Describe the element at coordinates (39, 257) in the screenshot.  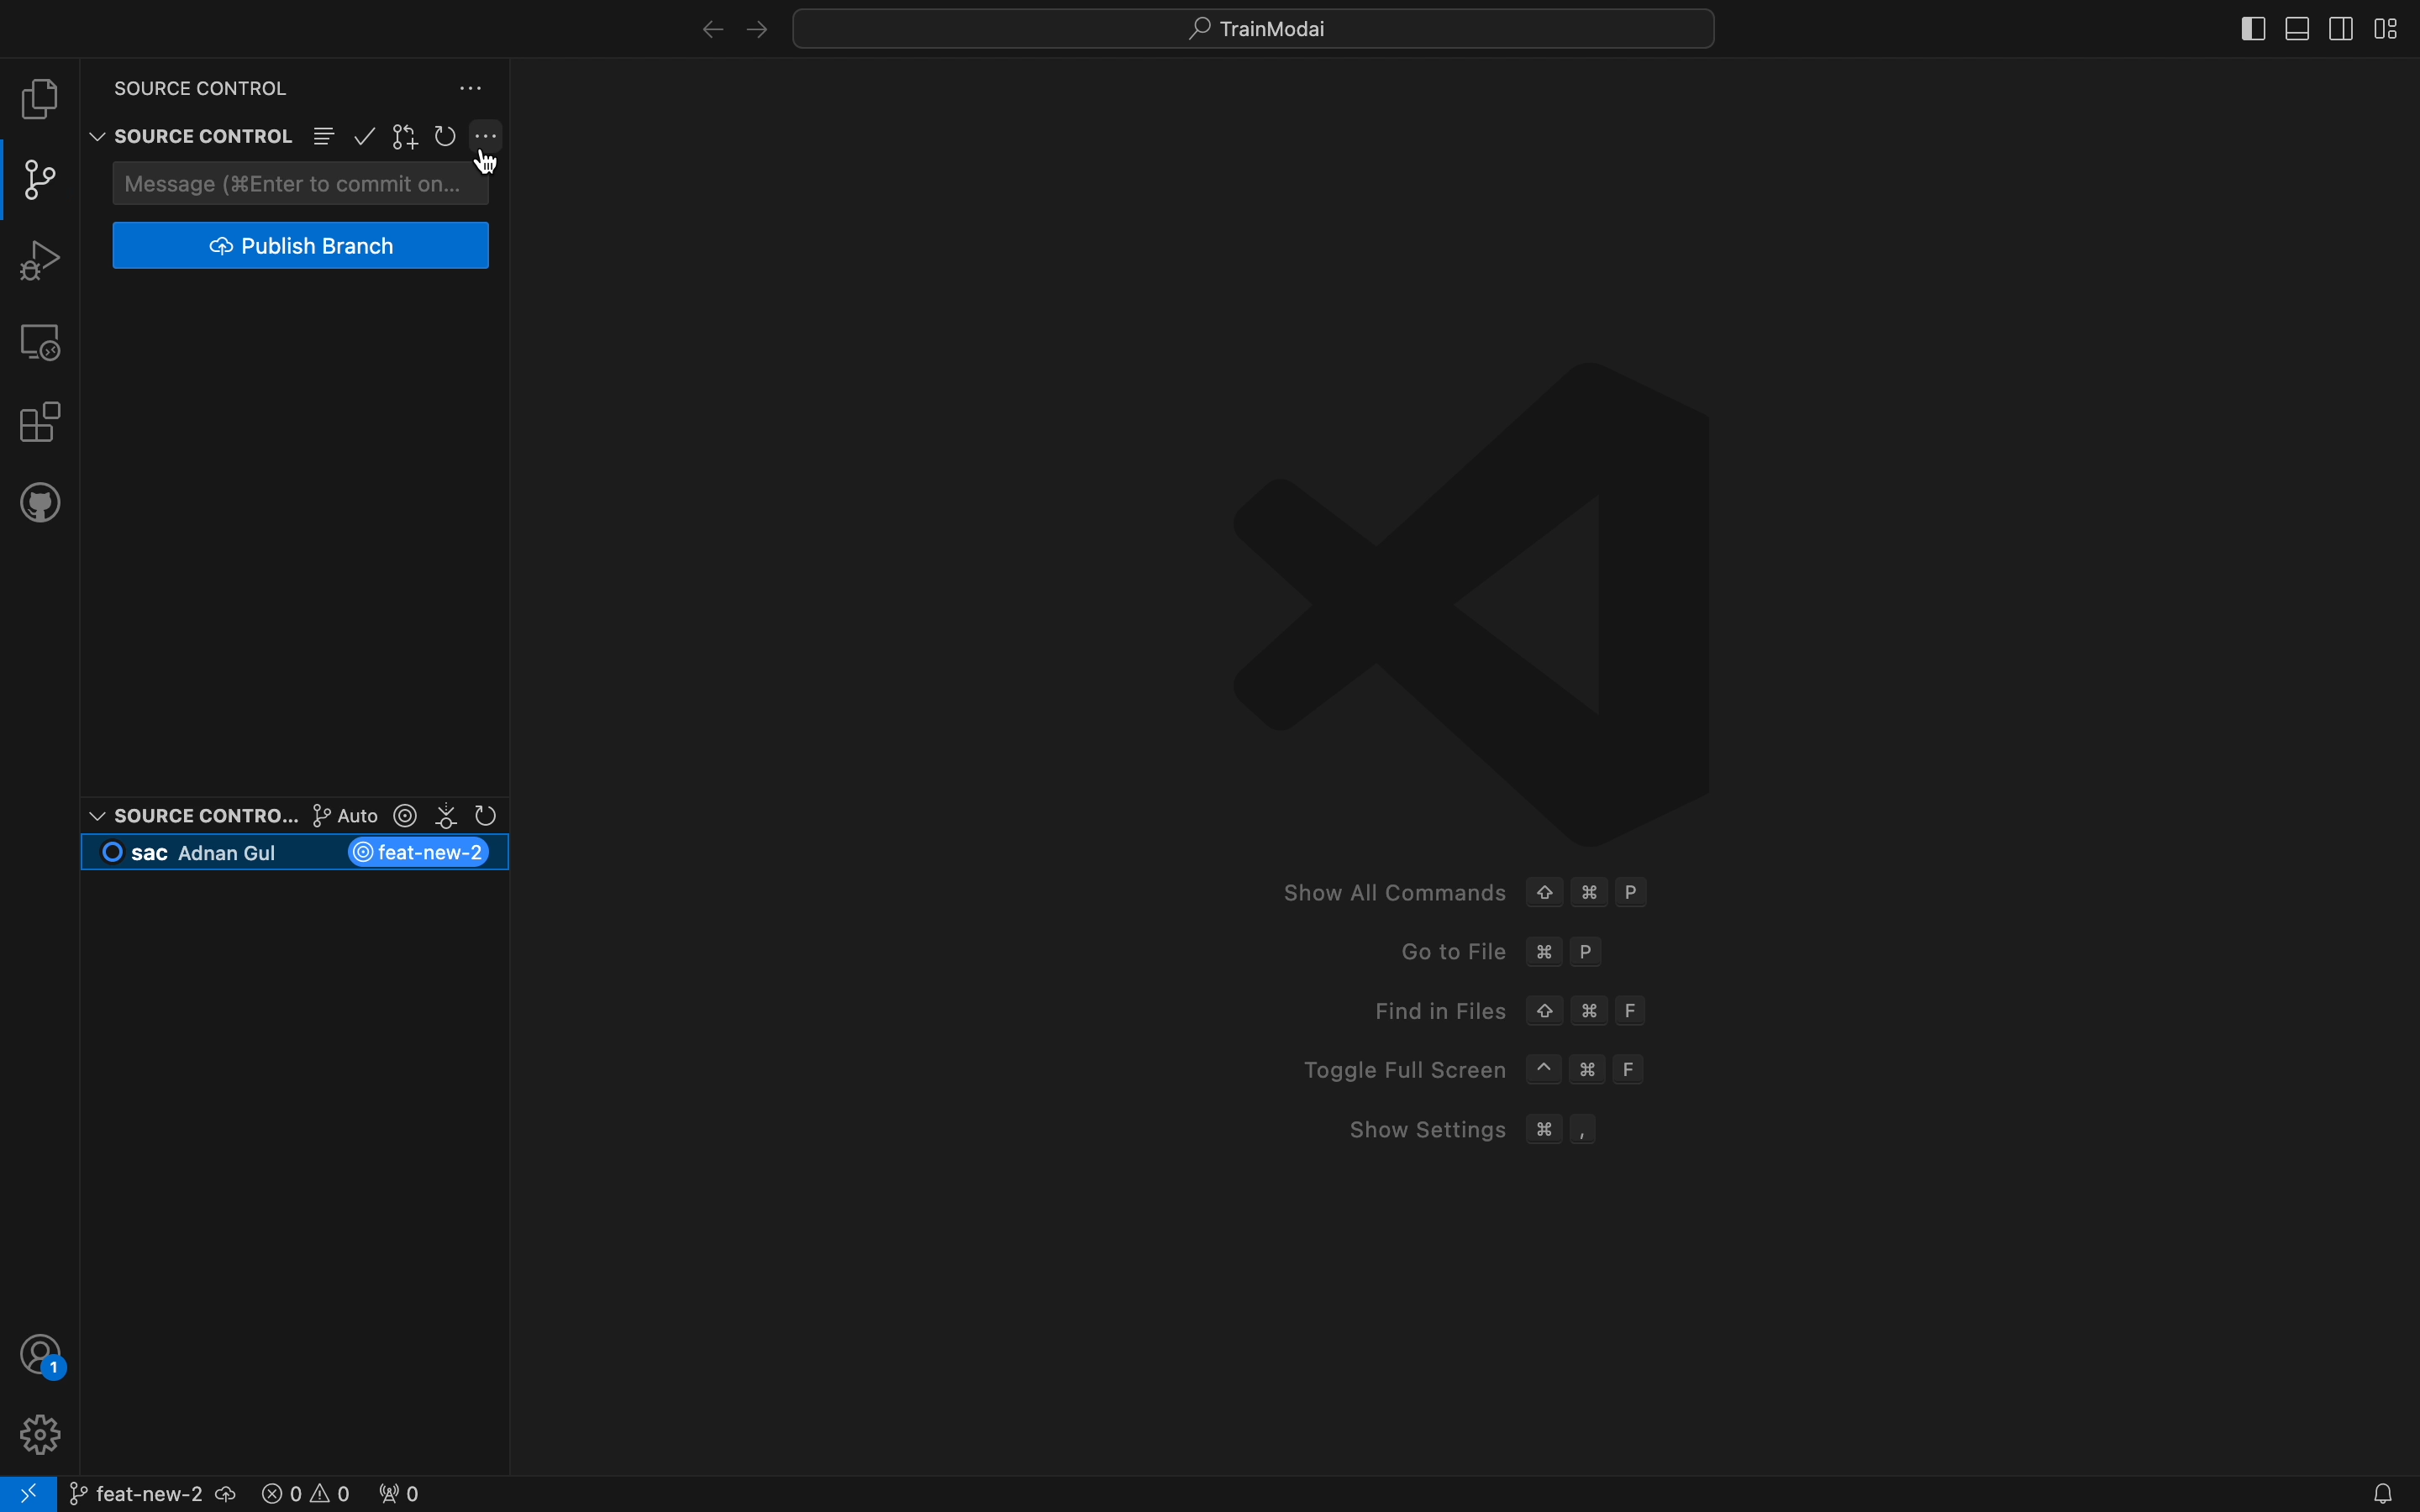
I see `debugger` at that location.